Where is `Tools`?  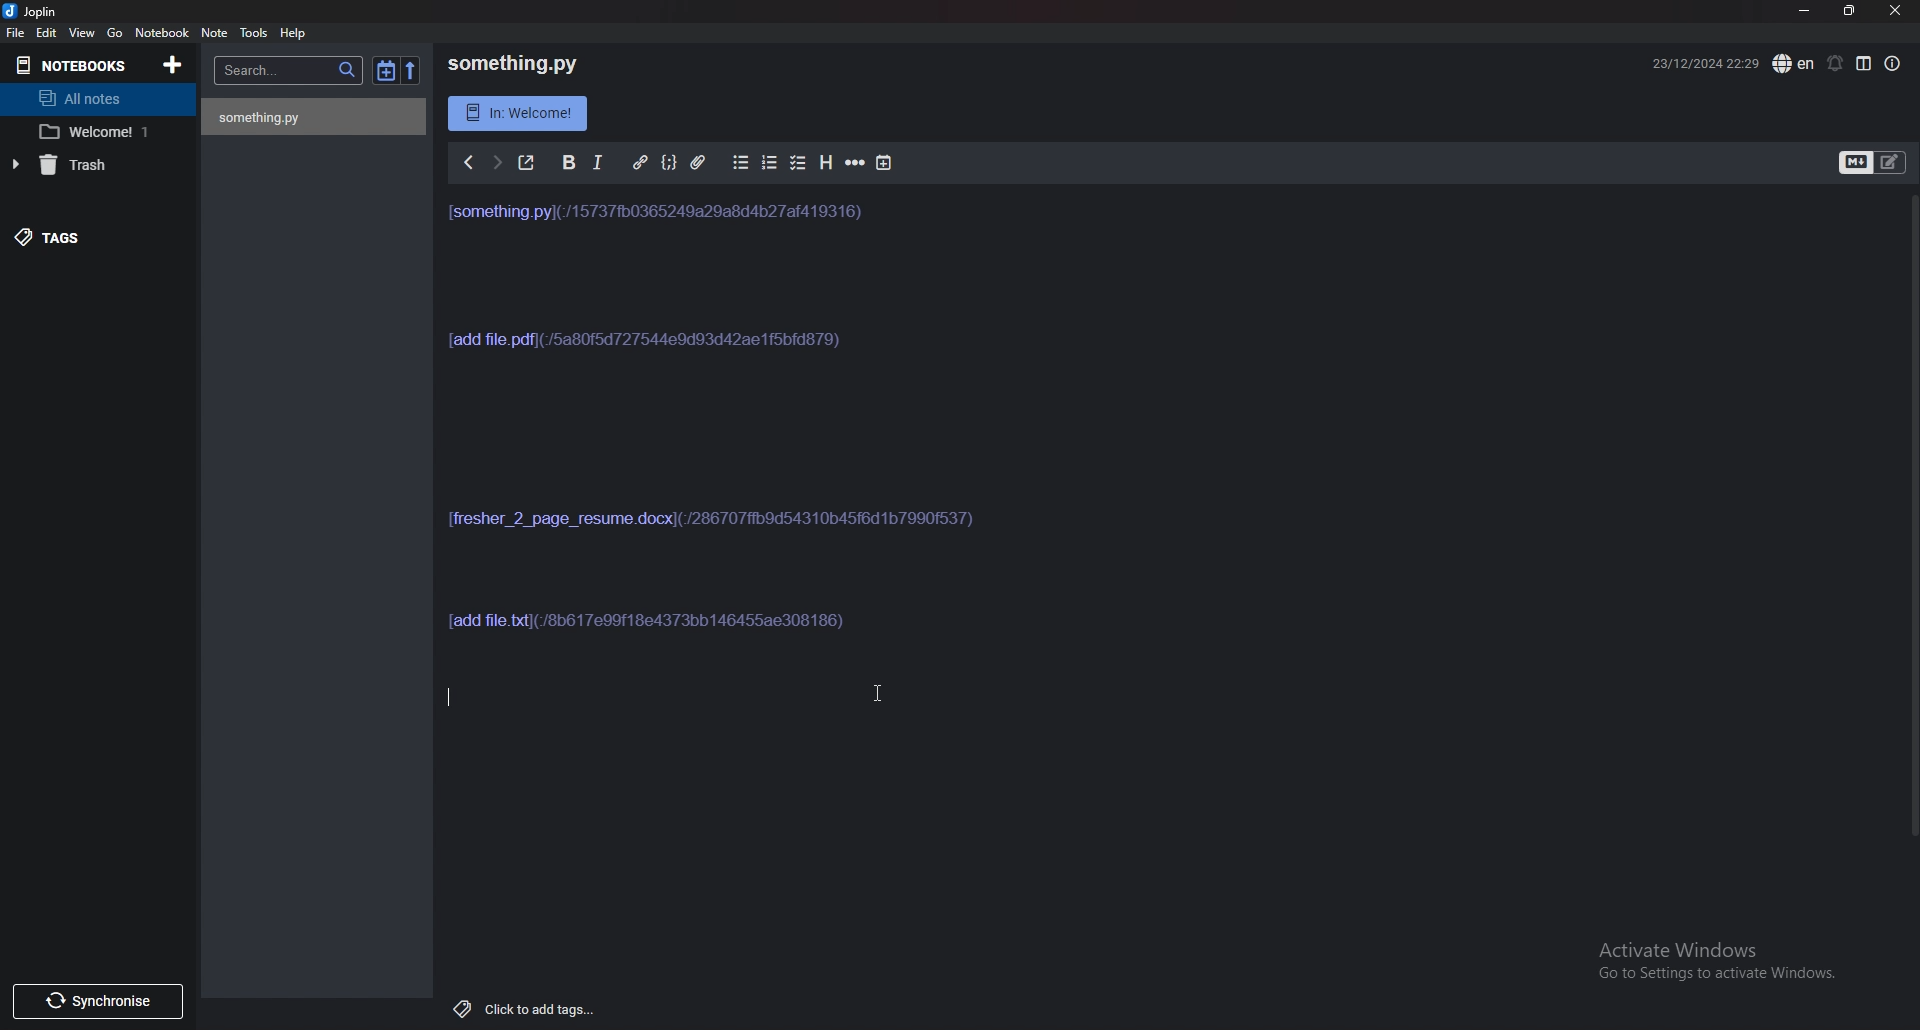
Tools is located at coordinates (254, 33).